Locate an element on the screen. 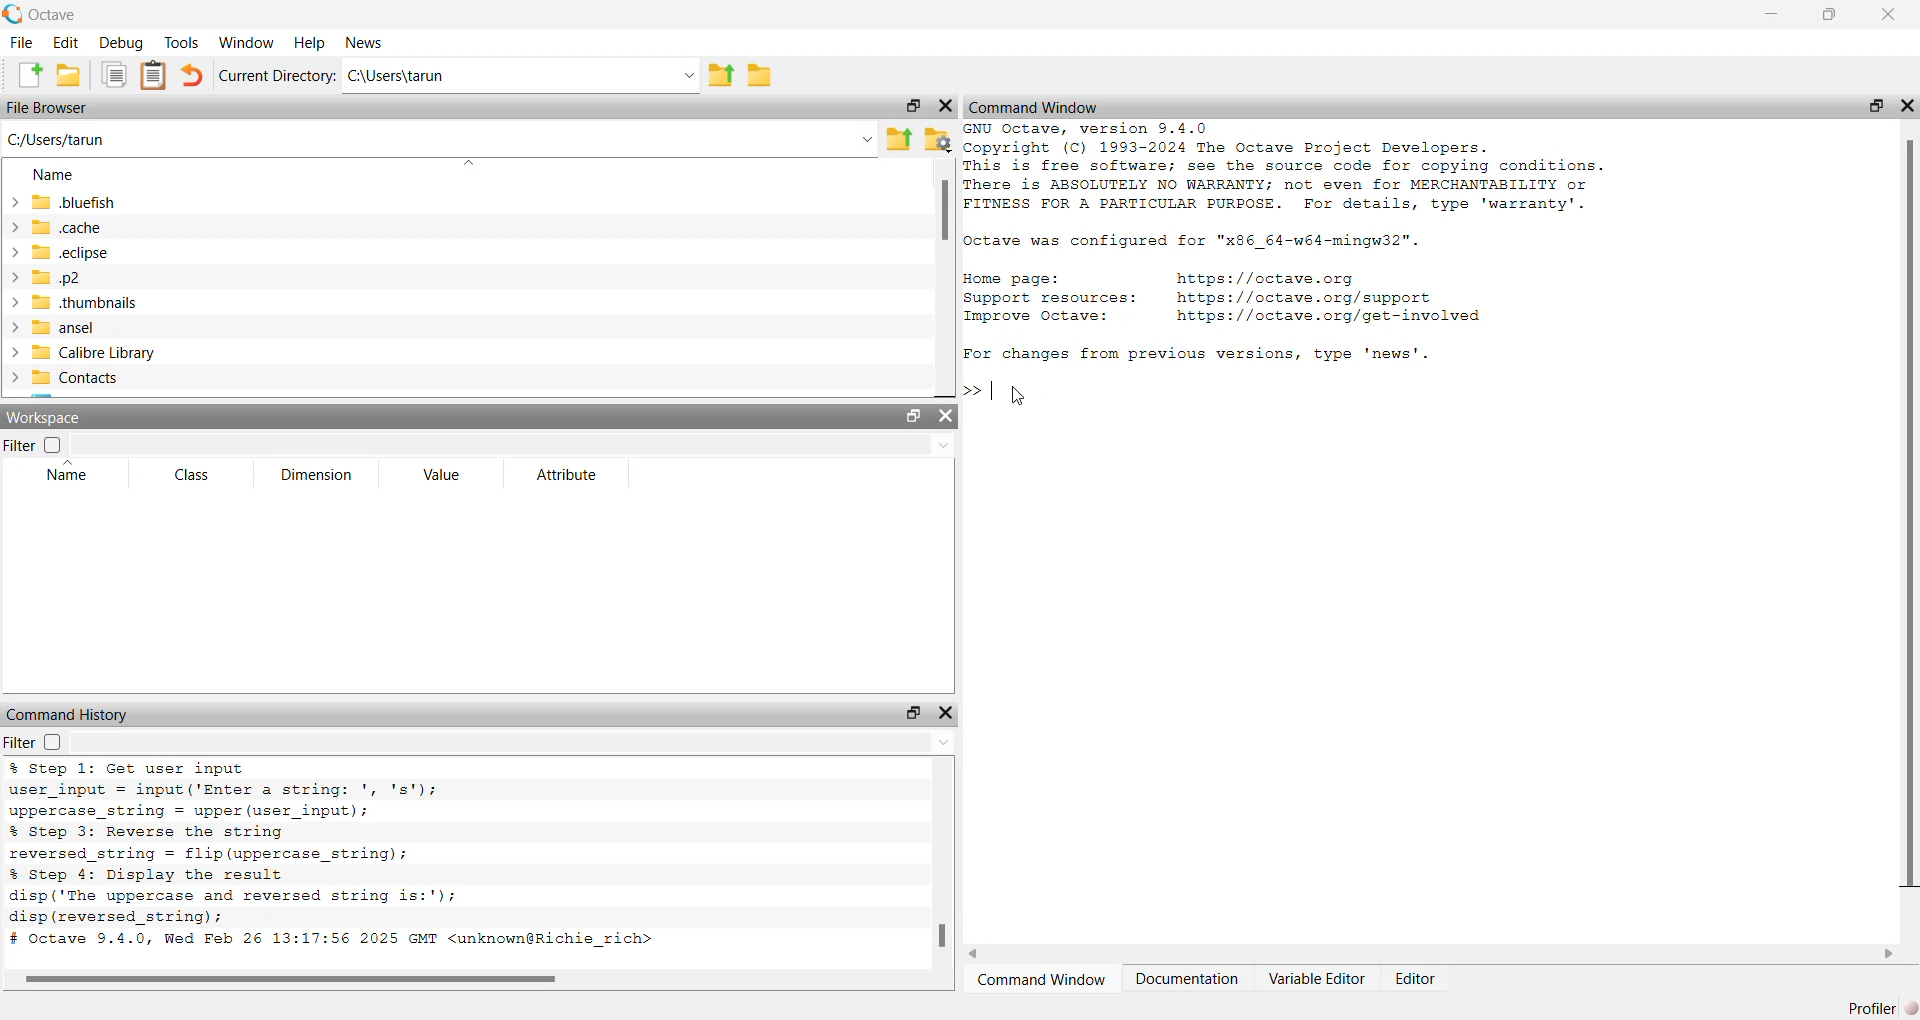  tools is located at coordinates (185, 42).